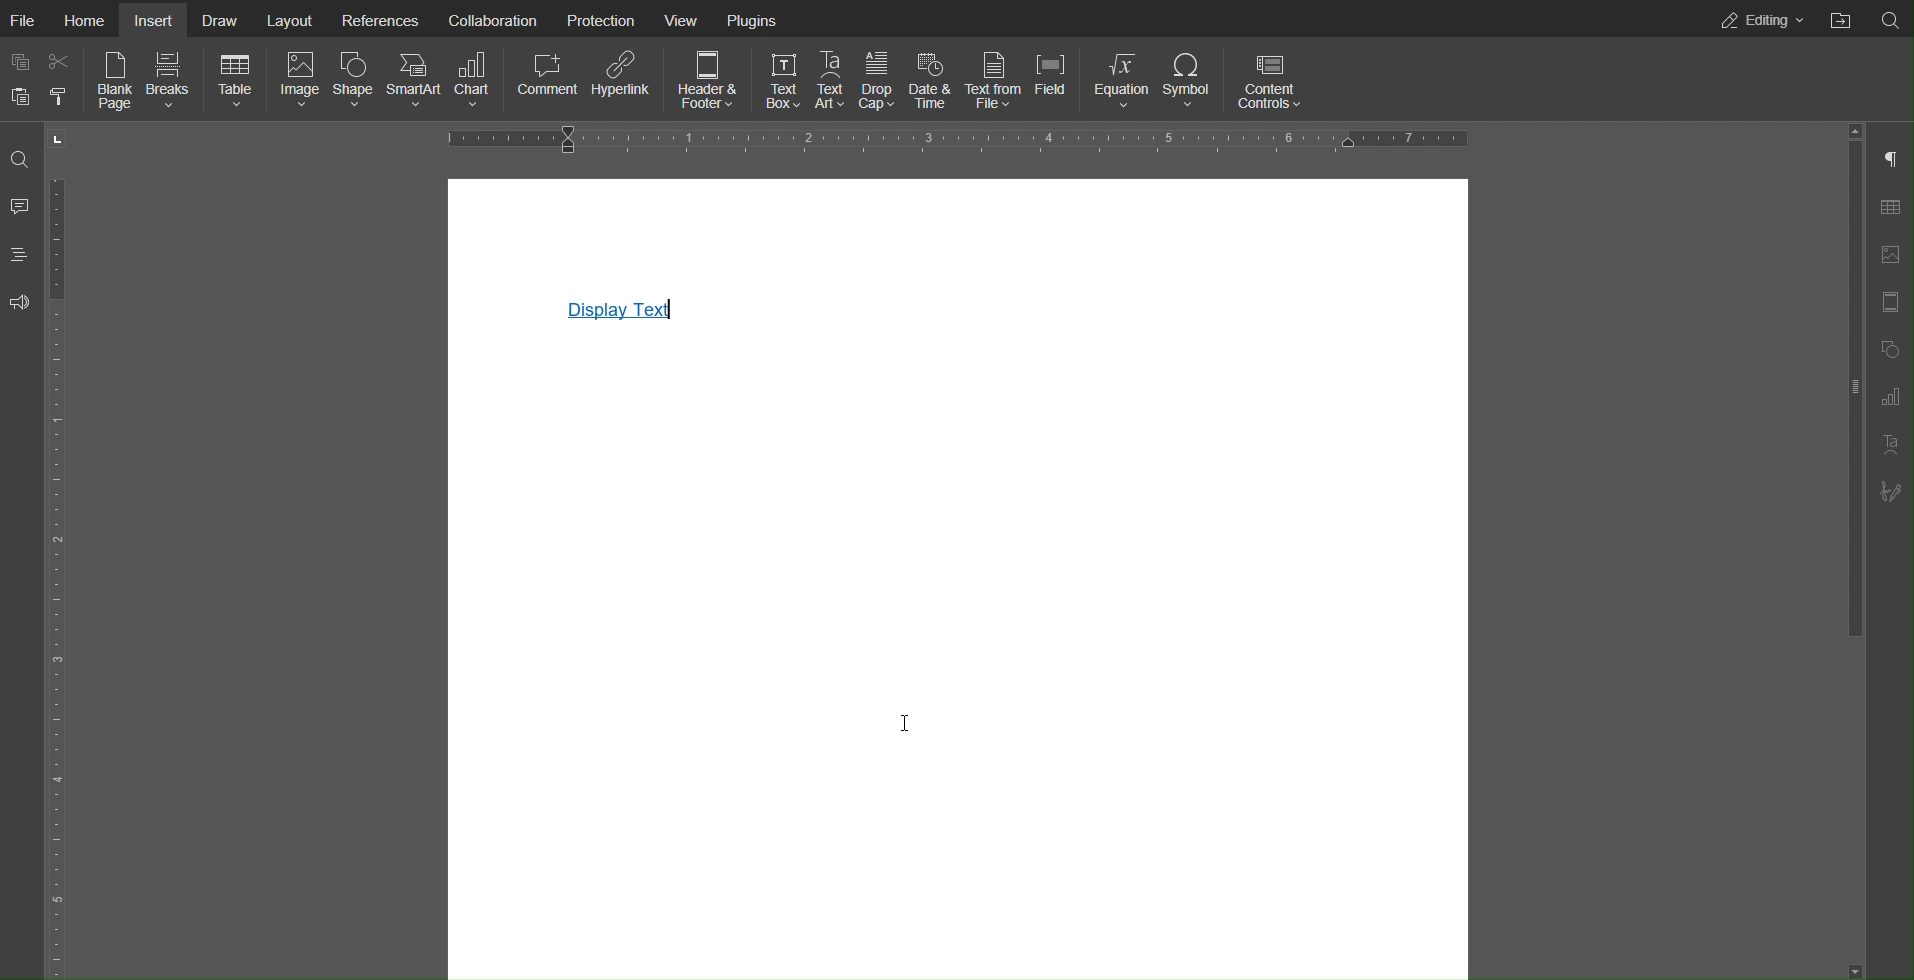  I want to click on Vertical Ruler, so click(64, 575).